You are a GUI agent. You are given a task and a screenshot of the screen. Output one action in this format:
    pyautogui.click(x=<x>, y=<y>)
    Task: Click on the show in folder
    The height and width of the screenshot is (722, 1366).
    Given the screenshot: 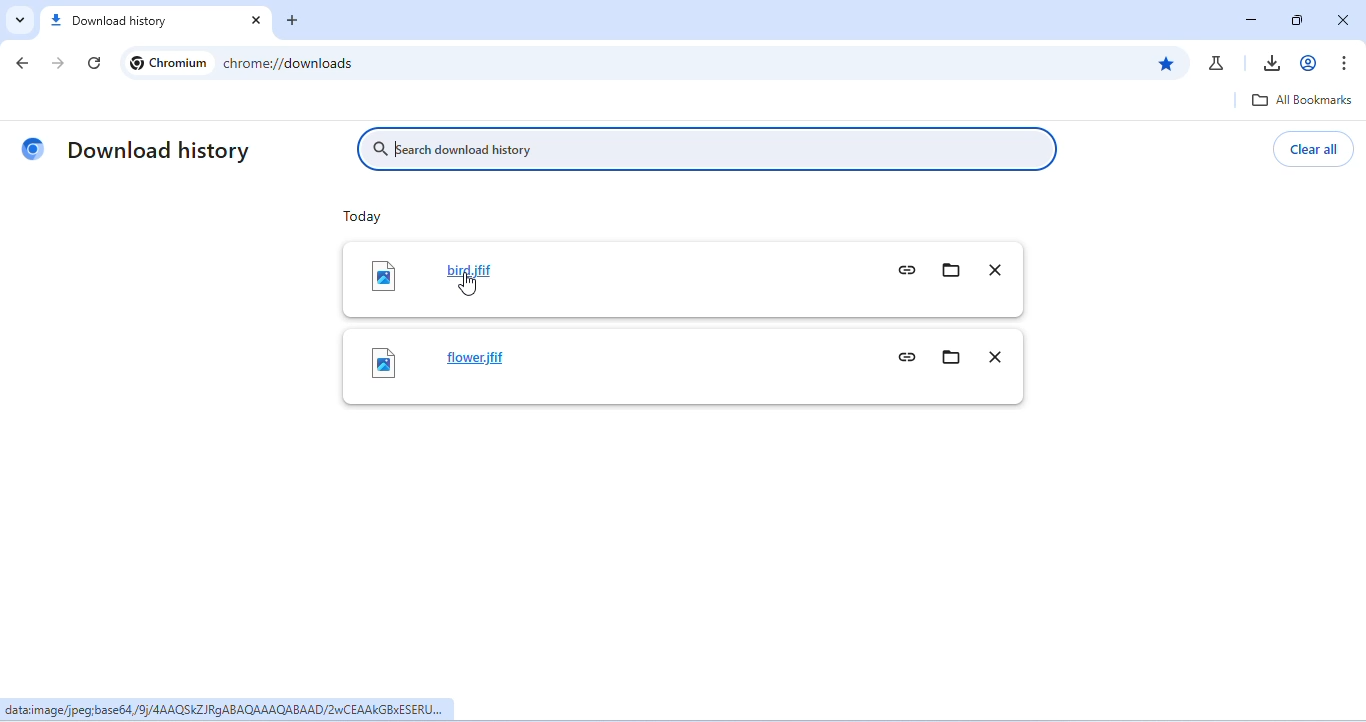 What is the action you would take?
    pyautogui.click(x=950, y=271)
    